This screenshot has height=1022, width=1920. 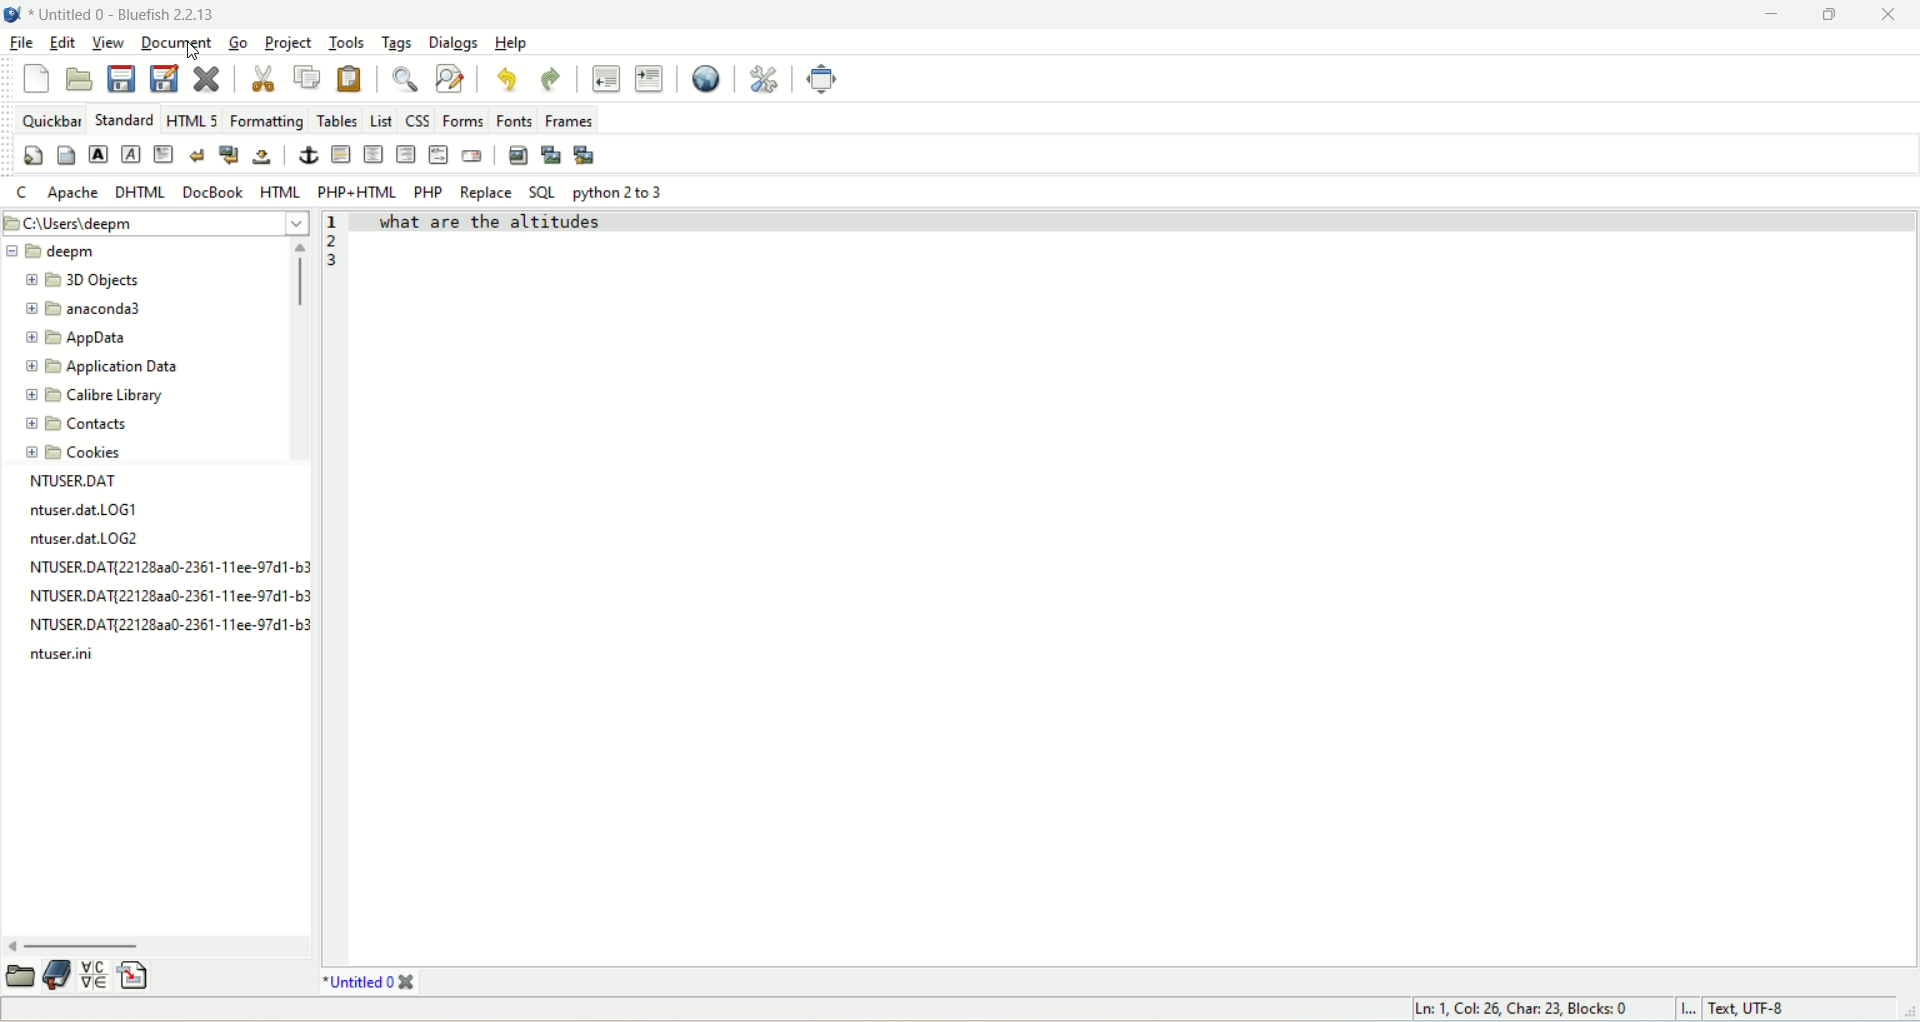 I want to click on python 2 to 3, so click(x=620, y=194).